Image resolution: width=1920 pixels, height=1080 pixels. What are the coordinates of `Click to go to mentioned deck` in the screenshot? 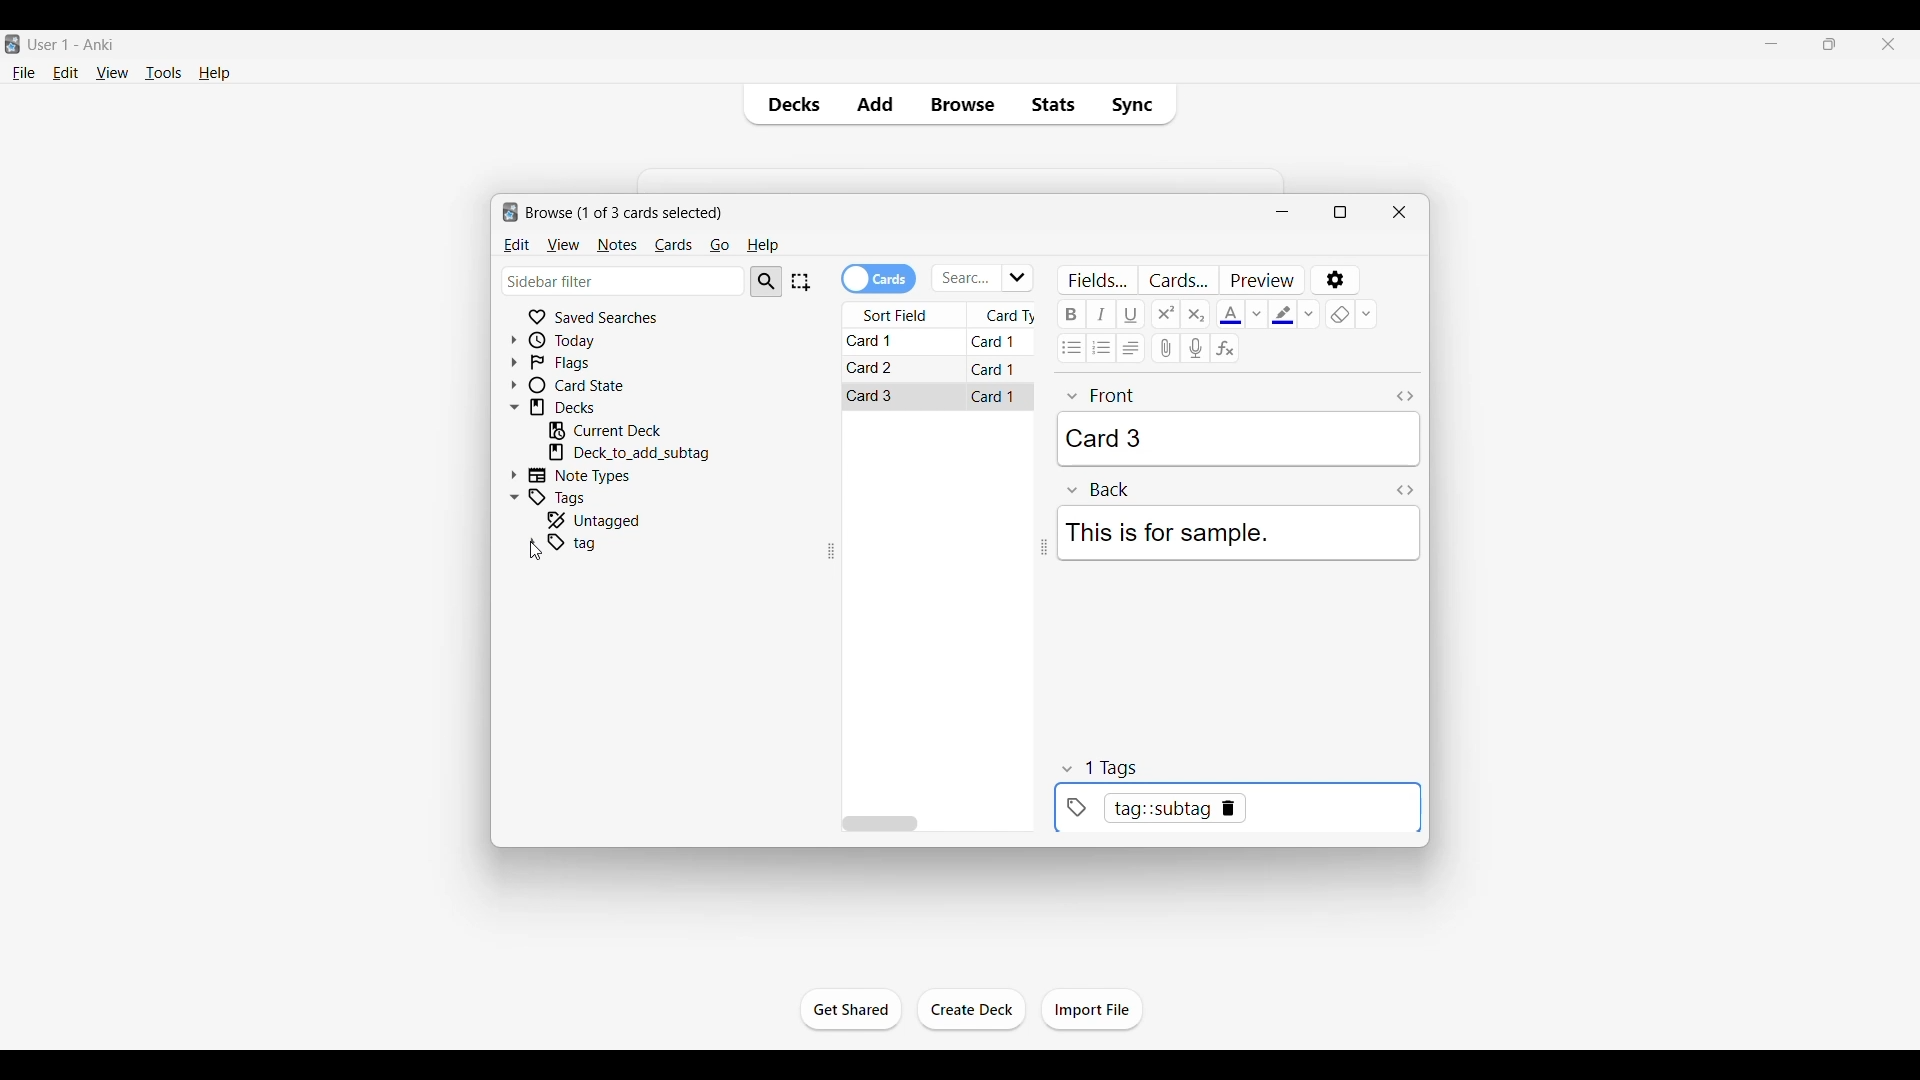 It's located at (628, 453).